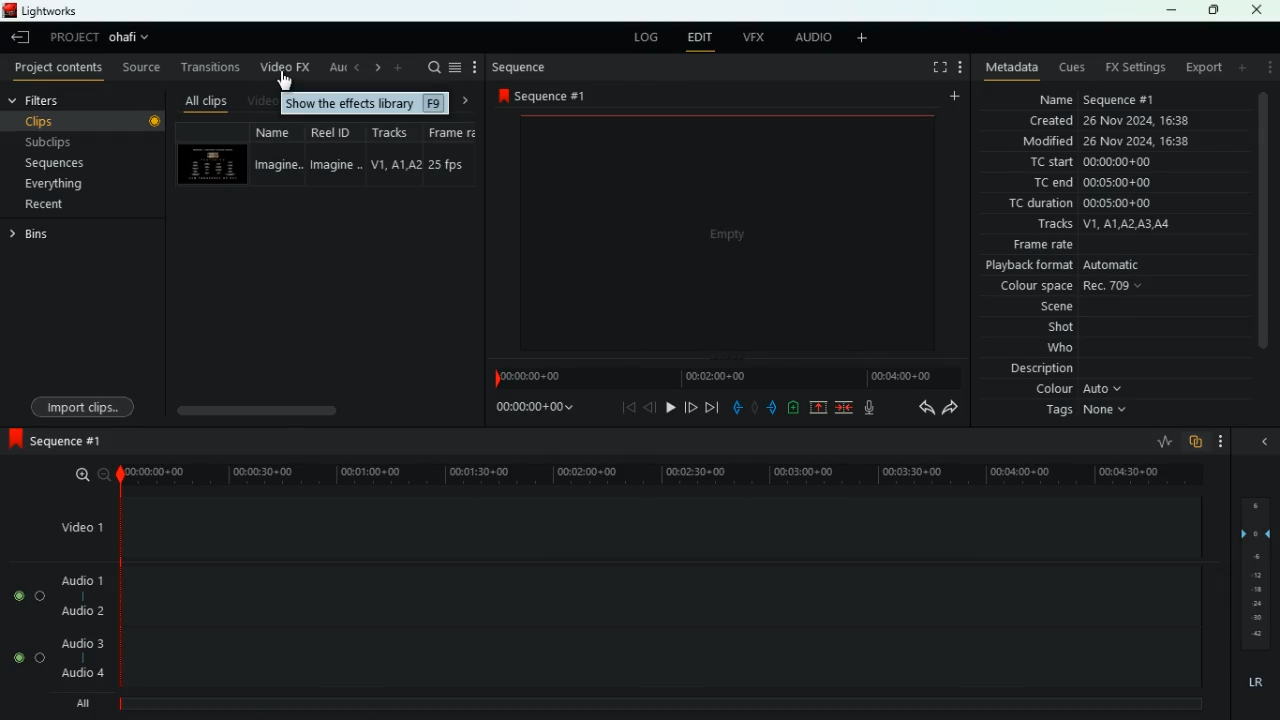 The image size is (1280, 720). What do you see at coordinates (549, 96) in the screenshot?
I see `sequence` at bounding box center [549, 96].